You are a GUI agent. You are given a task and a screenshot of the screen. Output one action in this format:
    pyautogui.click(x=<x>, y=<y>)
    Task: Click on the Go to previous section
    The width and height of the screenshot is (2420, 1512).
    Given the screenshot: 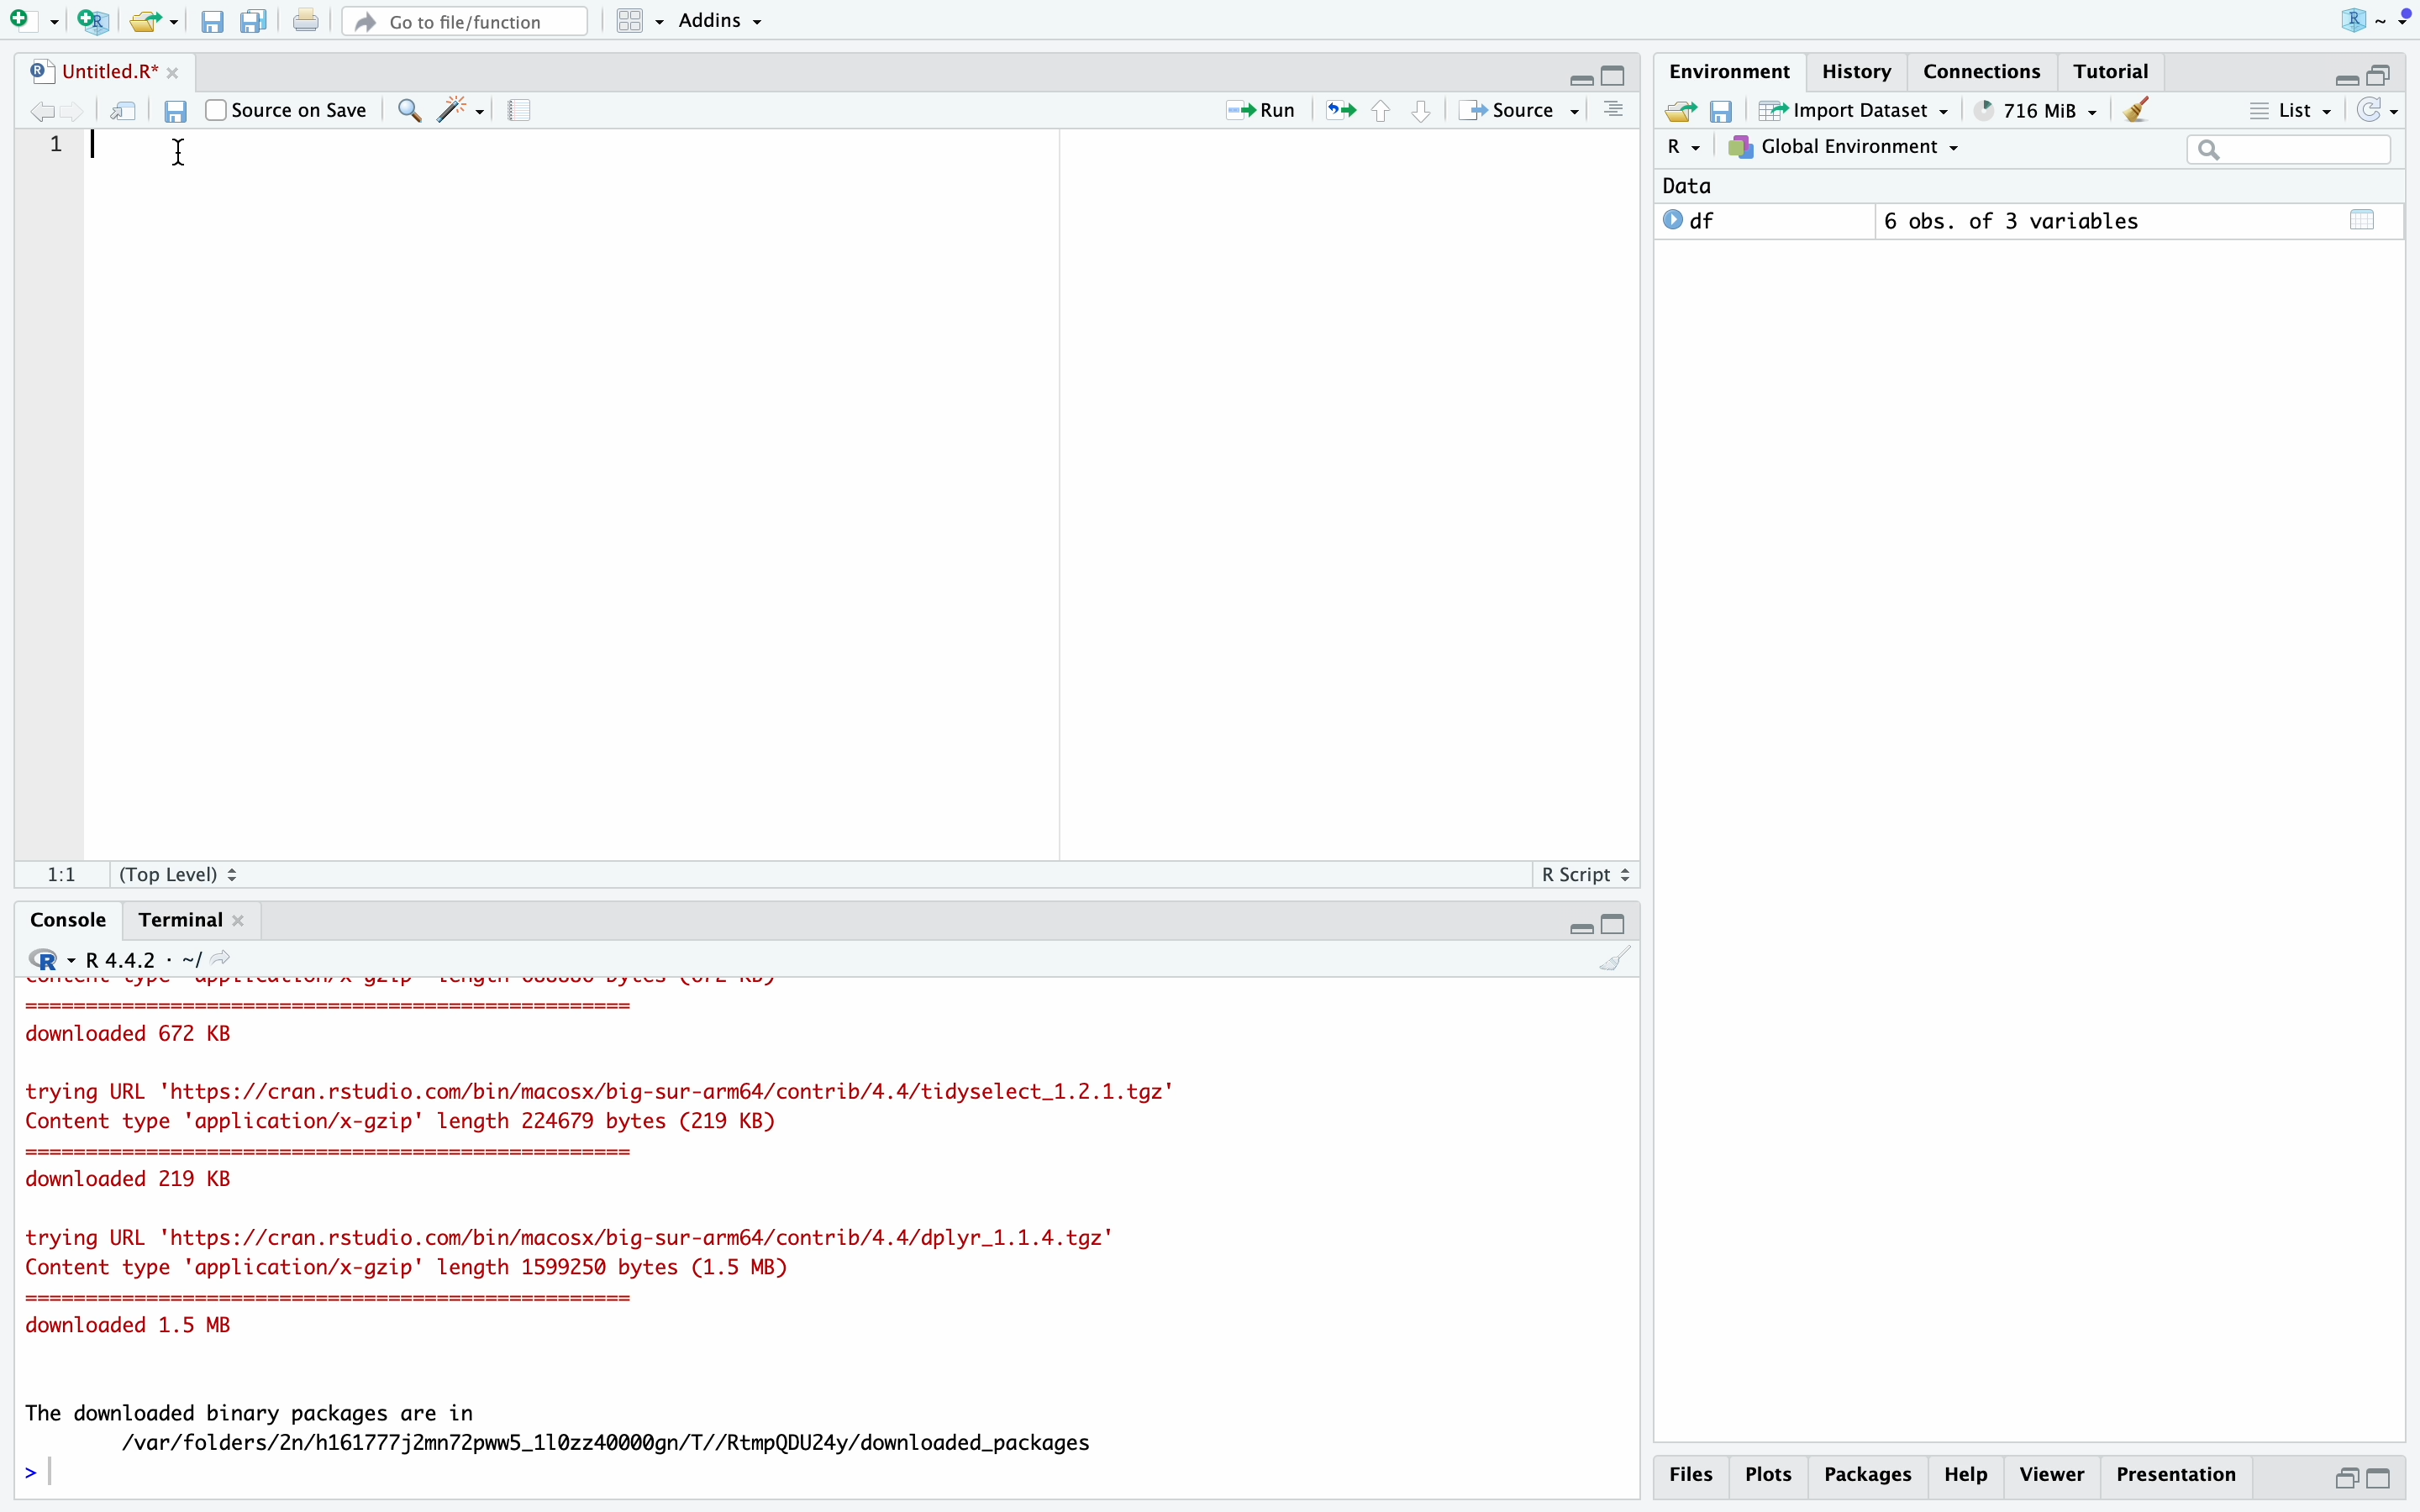 What is the action you would take?
    pyautogui.click(x=1382, y=108)
    